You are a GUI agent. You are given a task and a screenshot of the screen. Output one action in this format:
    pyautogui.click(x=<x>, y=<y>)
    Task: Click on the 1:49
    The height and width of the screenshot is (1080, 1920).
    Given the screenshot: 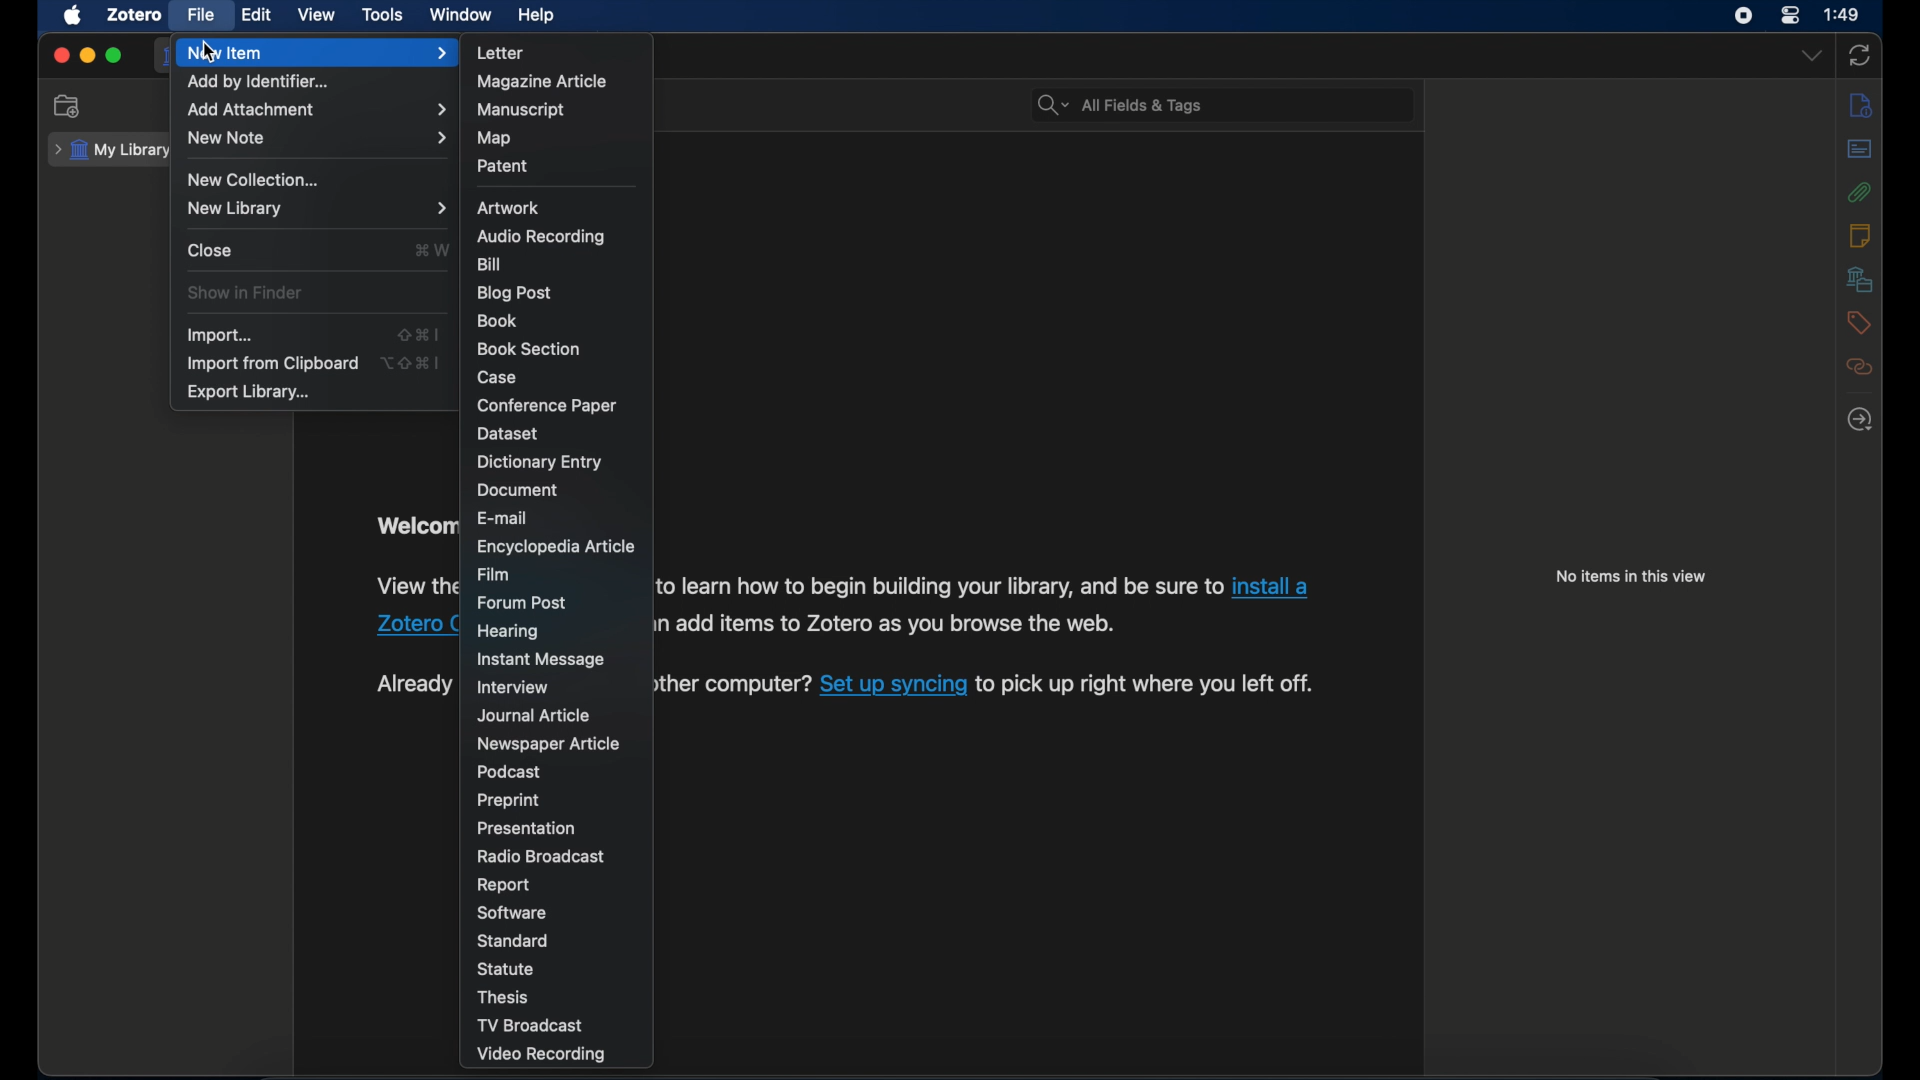 What is the action you would take?
    pyautogui.click(x=1842, y=13)
    